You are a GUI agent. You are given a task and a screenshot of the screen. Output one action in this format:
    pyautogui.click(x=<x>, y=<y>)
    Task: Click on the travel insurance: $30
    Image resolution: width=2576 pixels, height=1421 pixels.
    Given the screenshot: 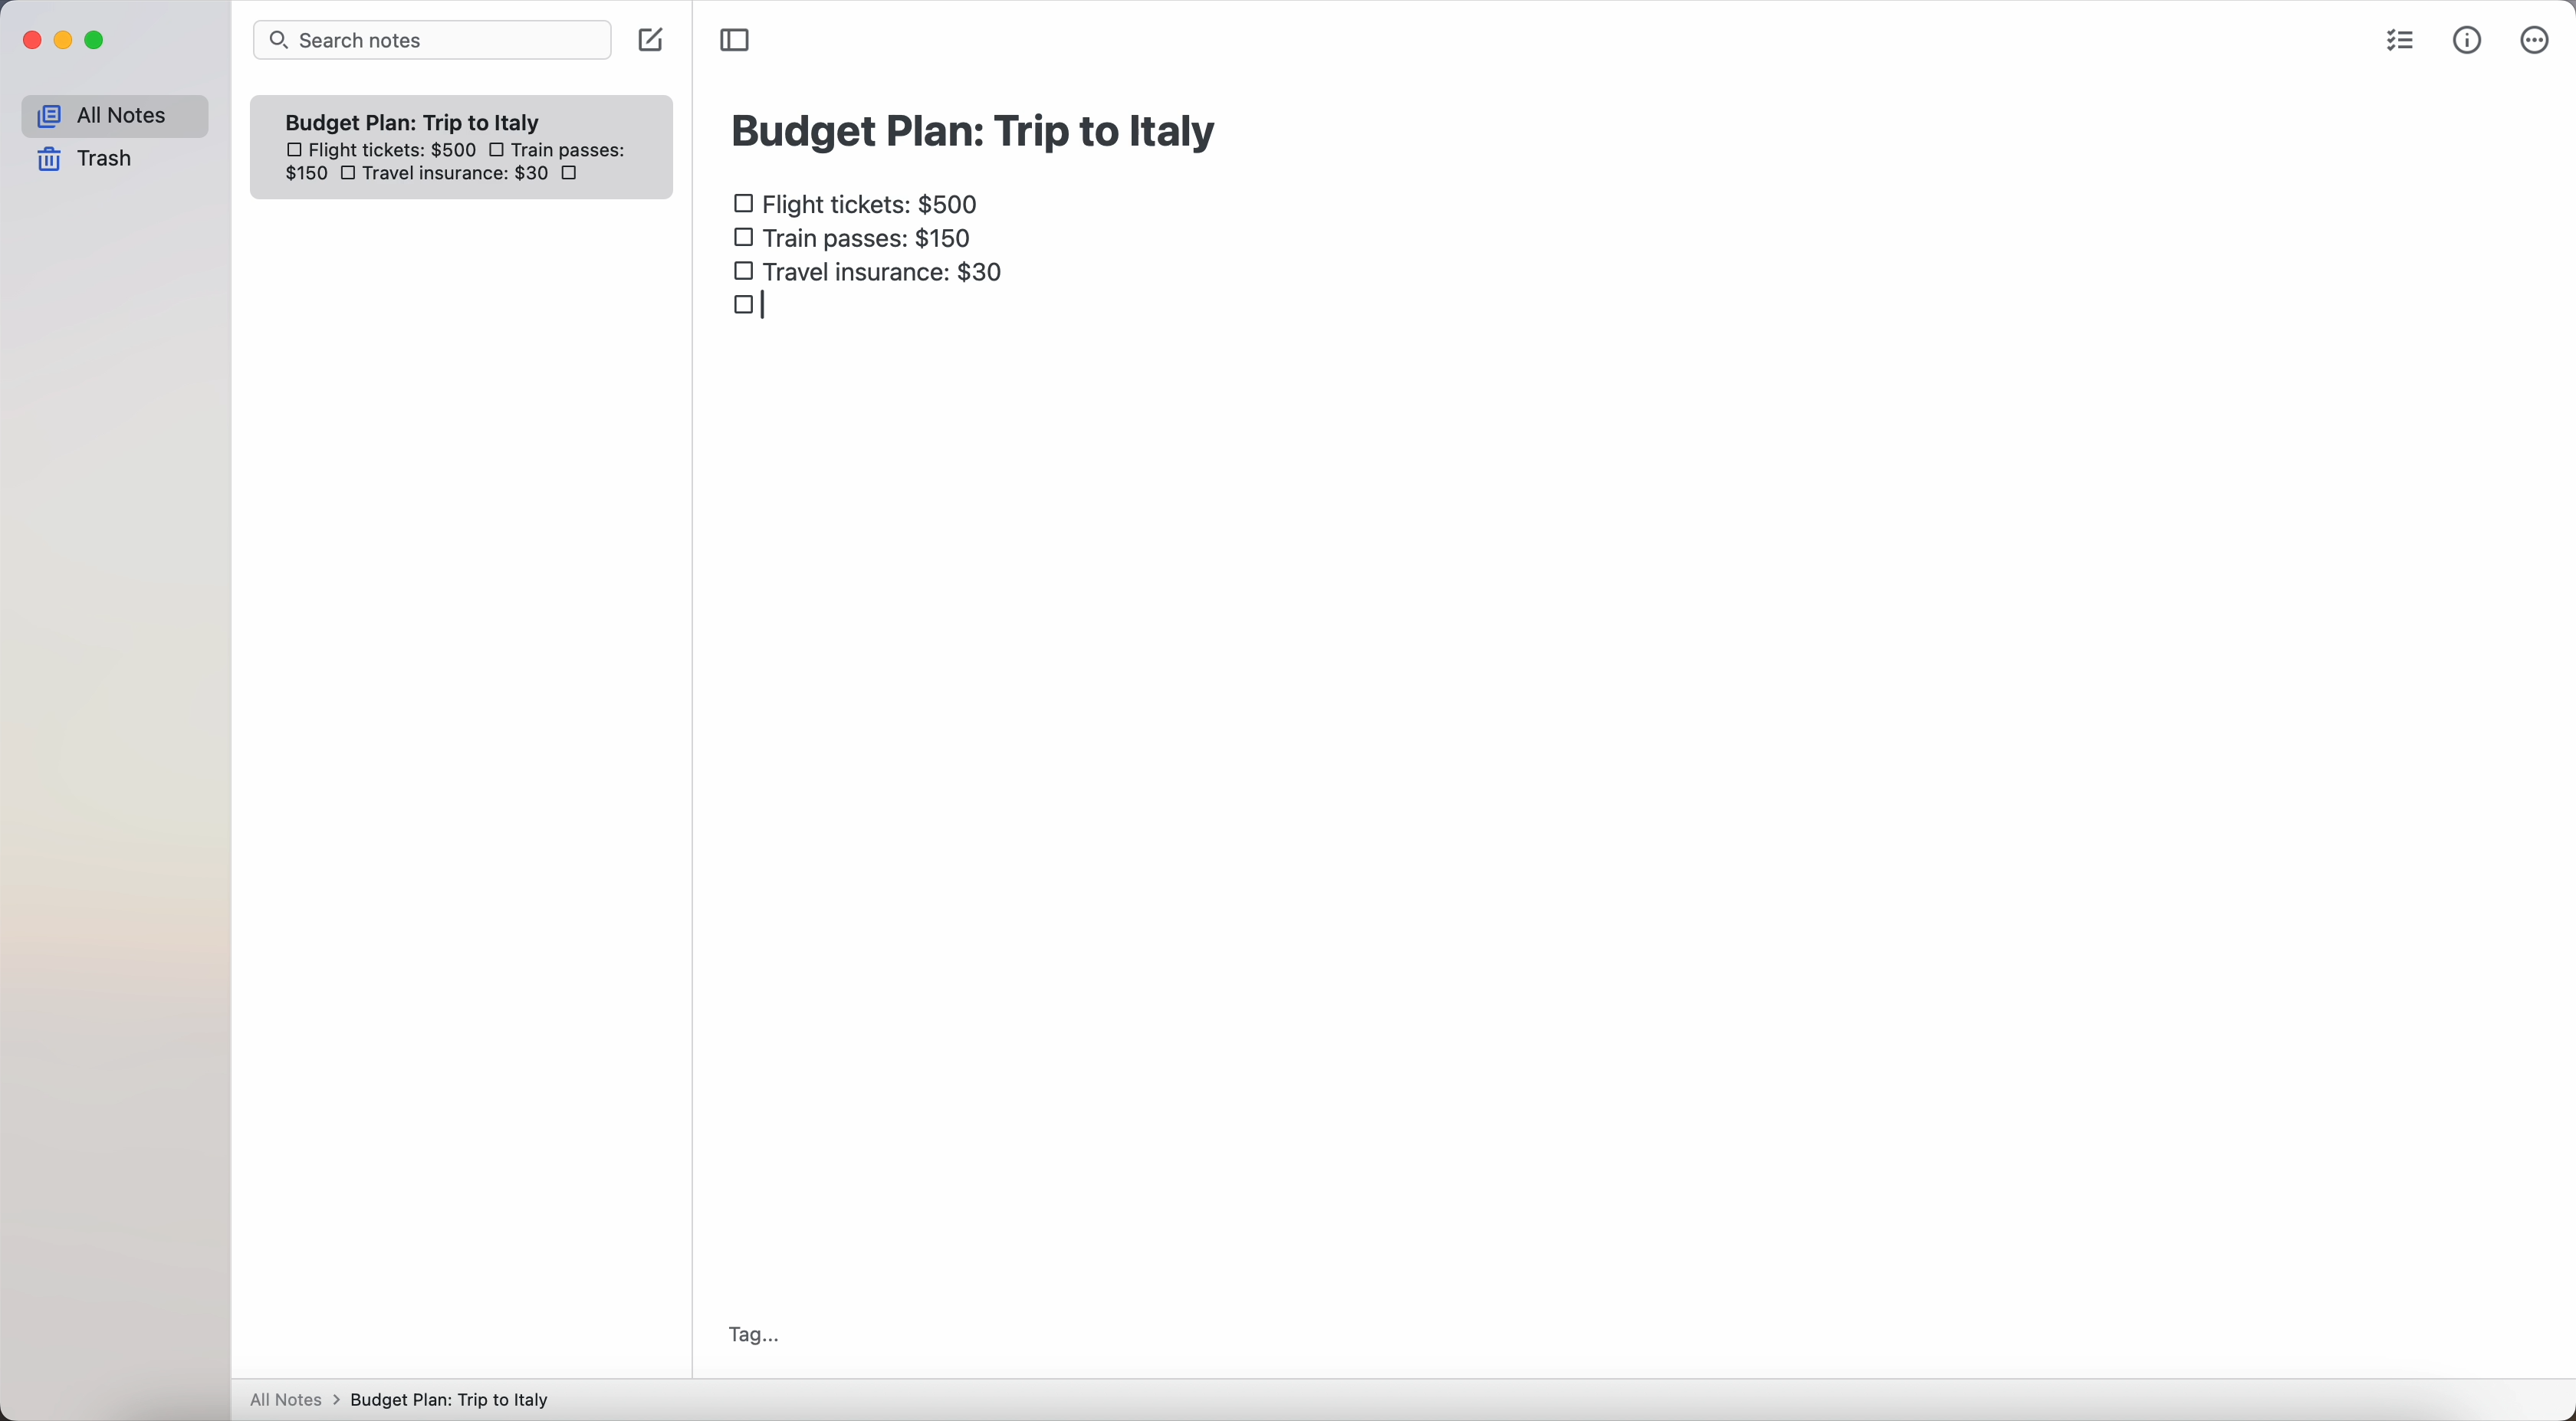 What is the action you would take?
    pyautogui.click(x=469, y=177)
    